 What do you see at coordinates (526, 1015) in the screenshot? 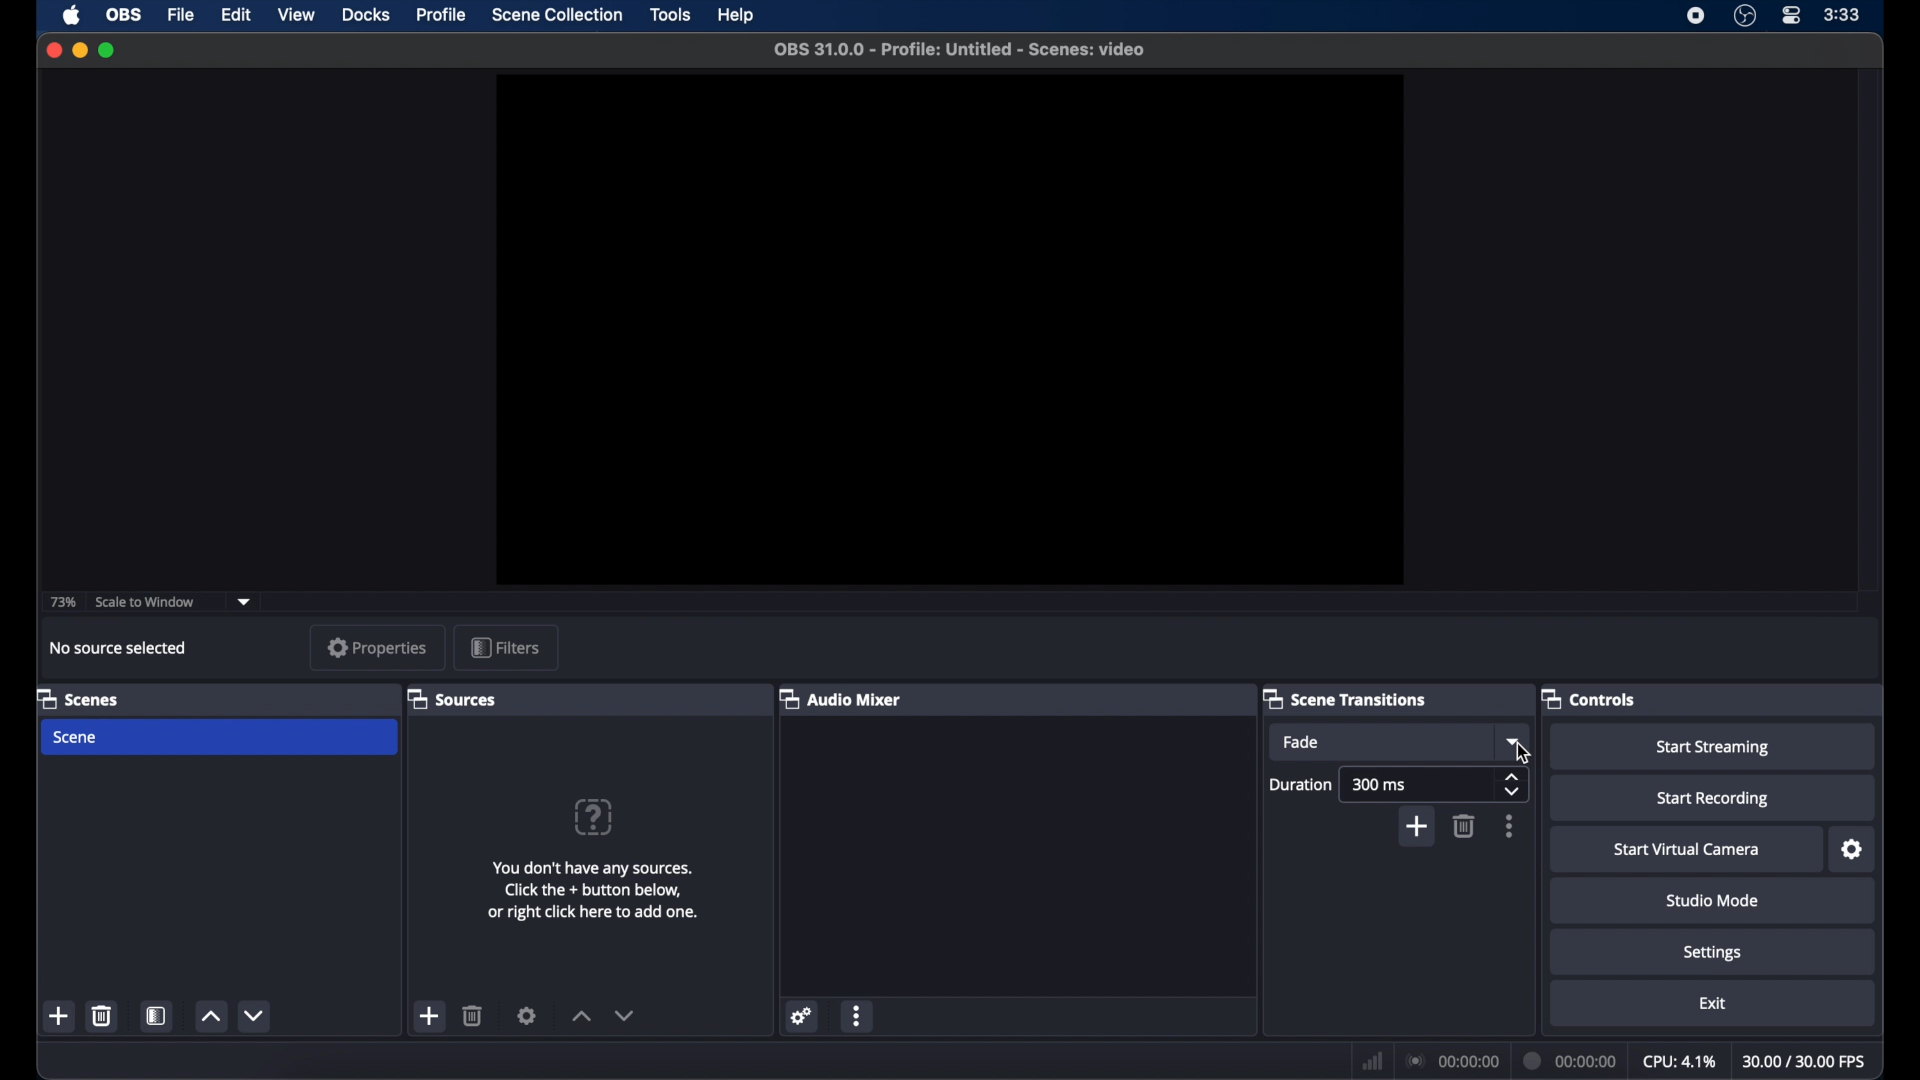
I see `settings` at bounding box center [526, 1015].